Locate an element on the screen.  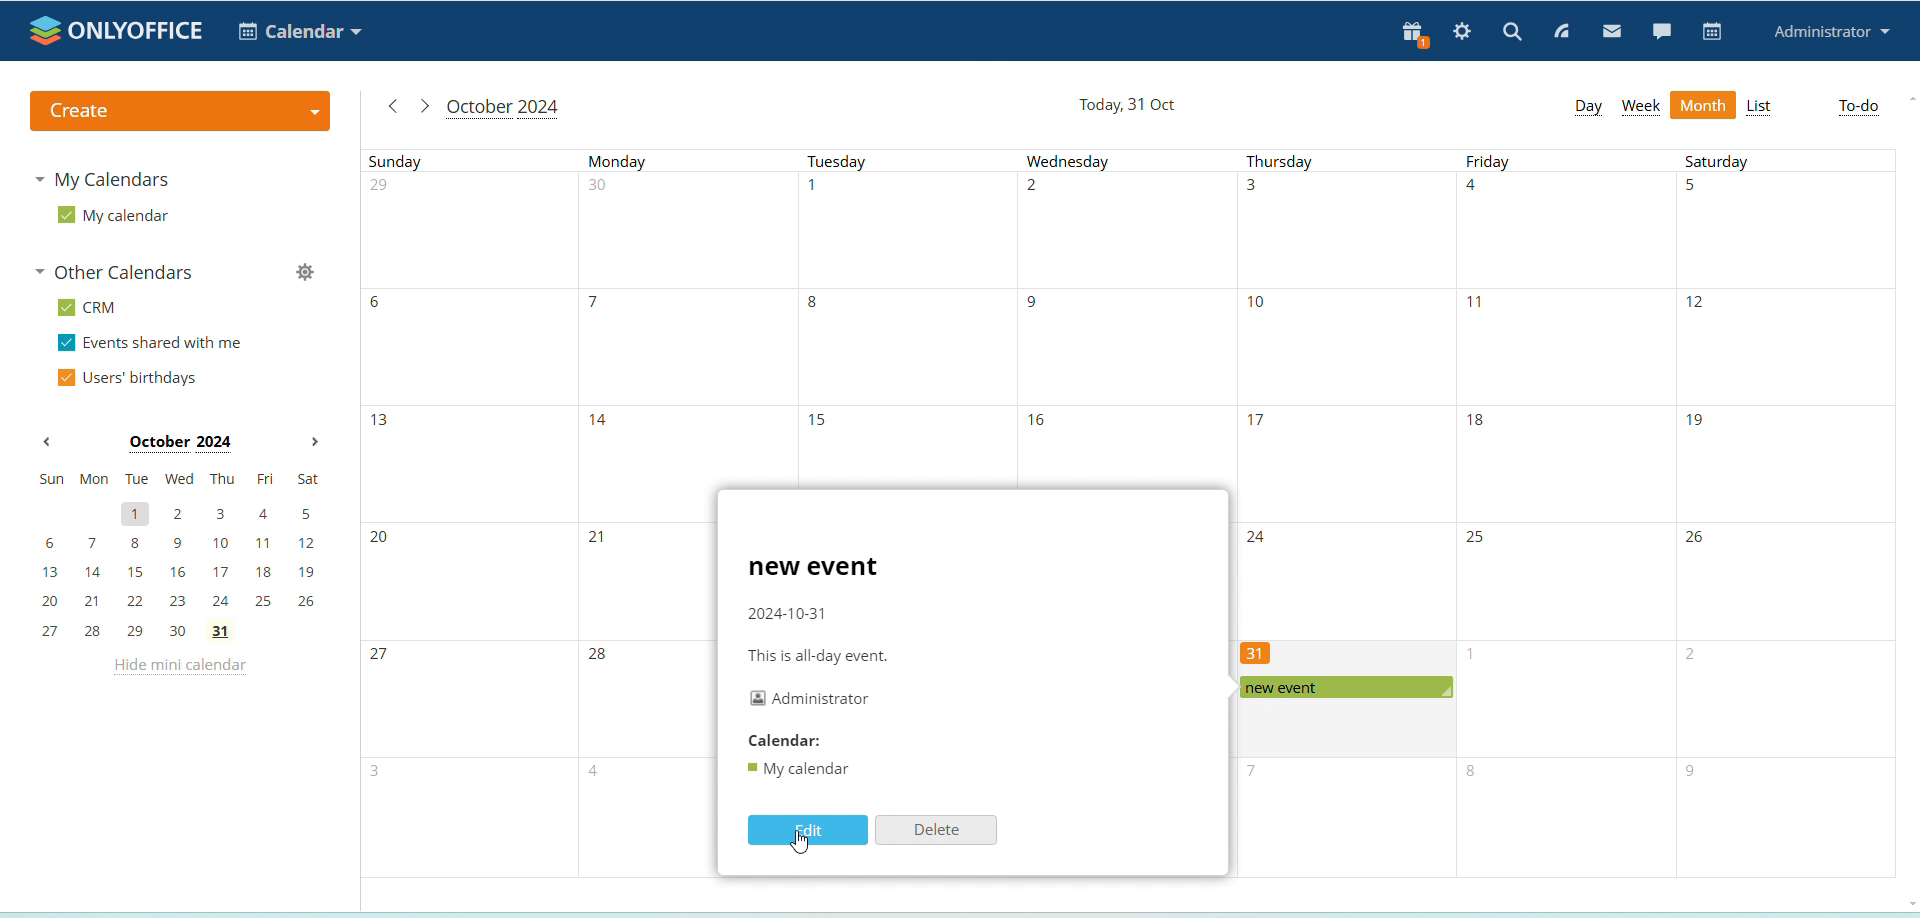
mail is located at coordinates (1613, 33).